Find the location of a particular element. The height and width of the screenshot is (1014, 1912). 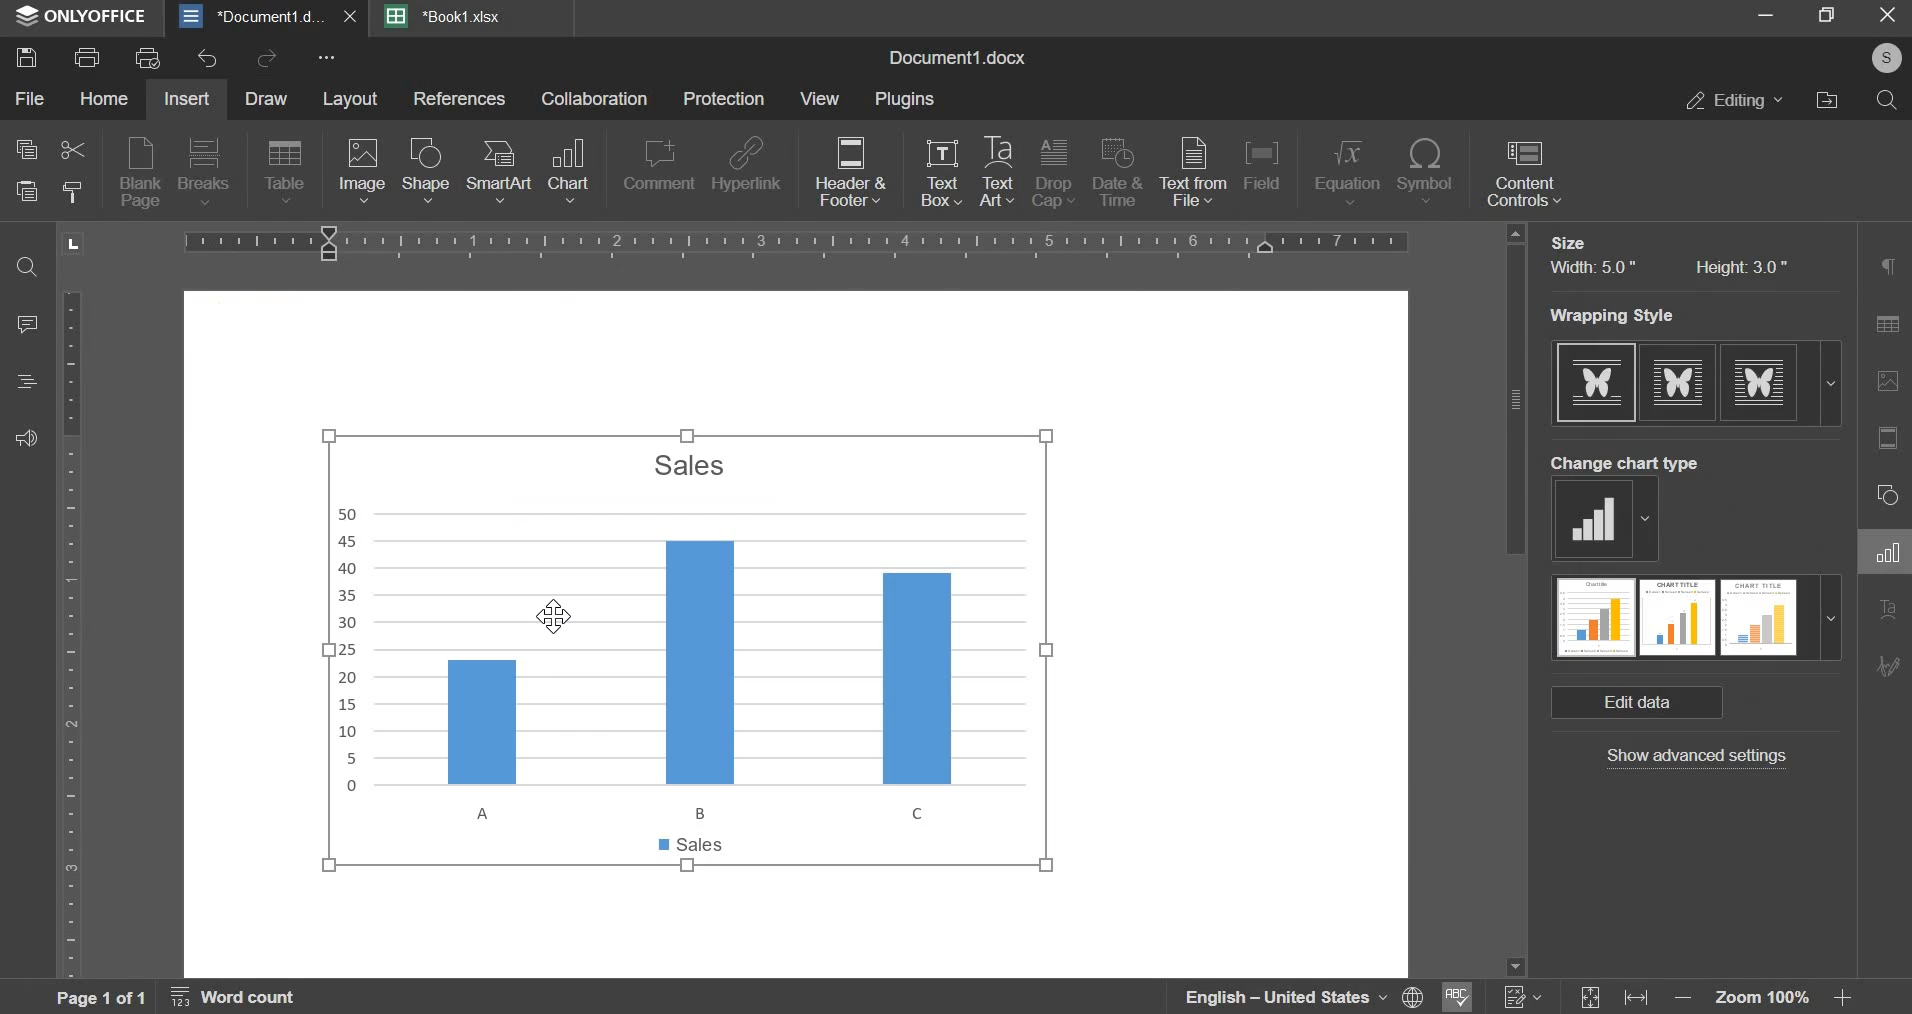

text from file is located at coordinates (1193, 172).